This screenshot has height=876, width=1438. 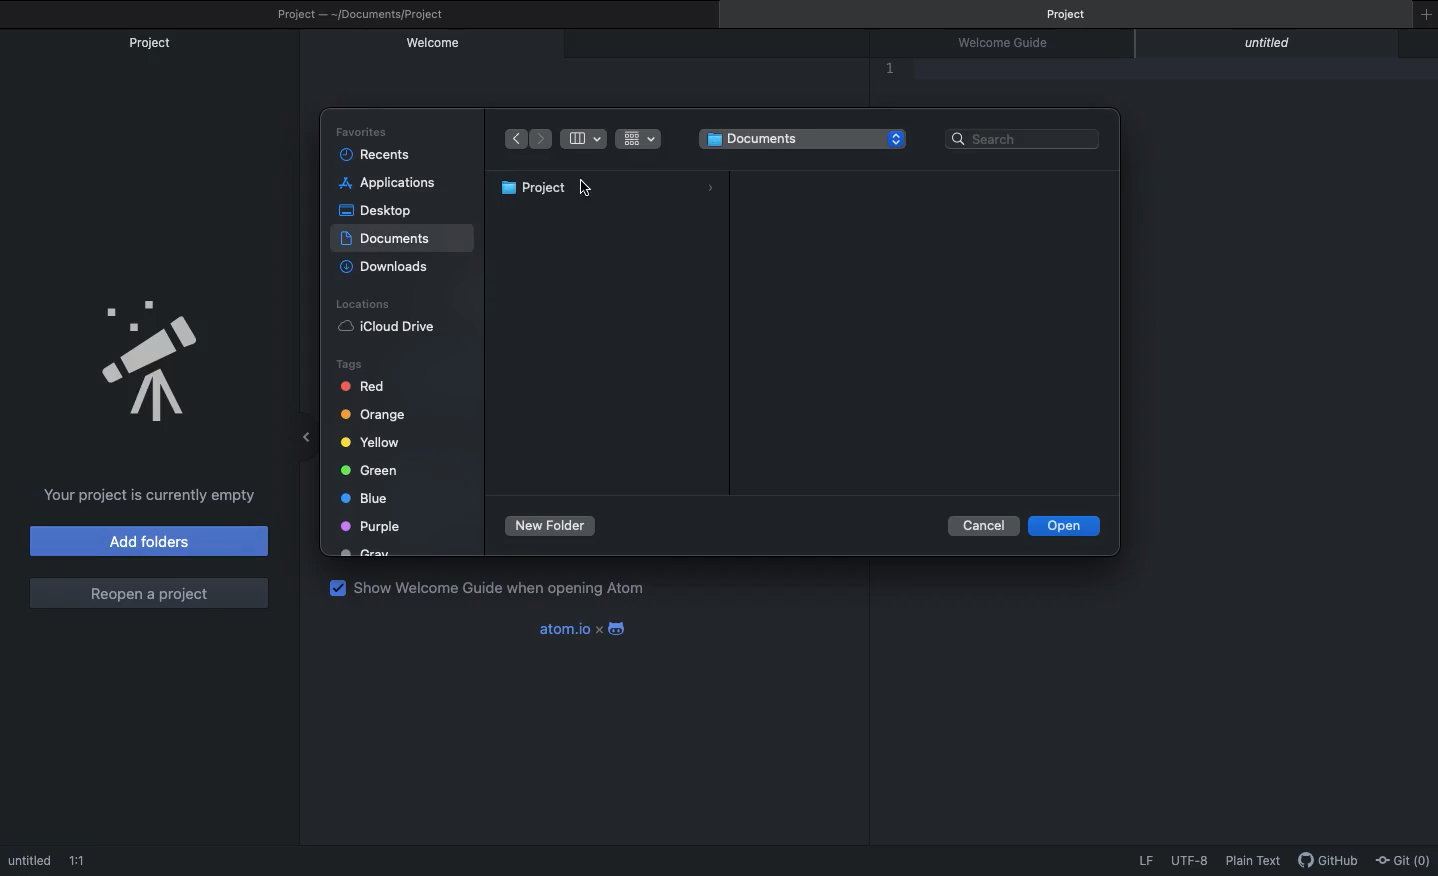 I want to click on Favorites, so click(x=365, y=132).